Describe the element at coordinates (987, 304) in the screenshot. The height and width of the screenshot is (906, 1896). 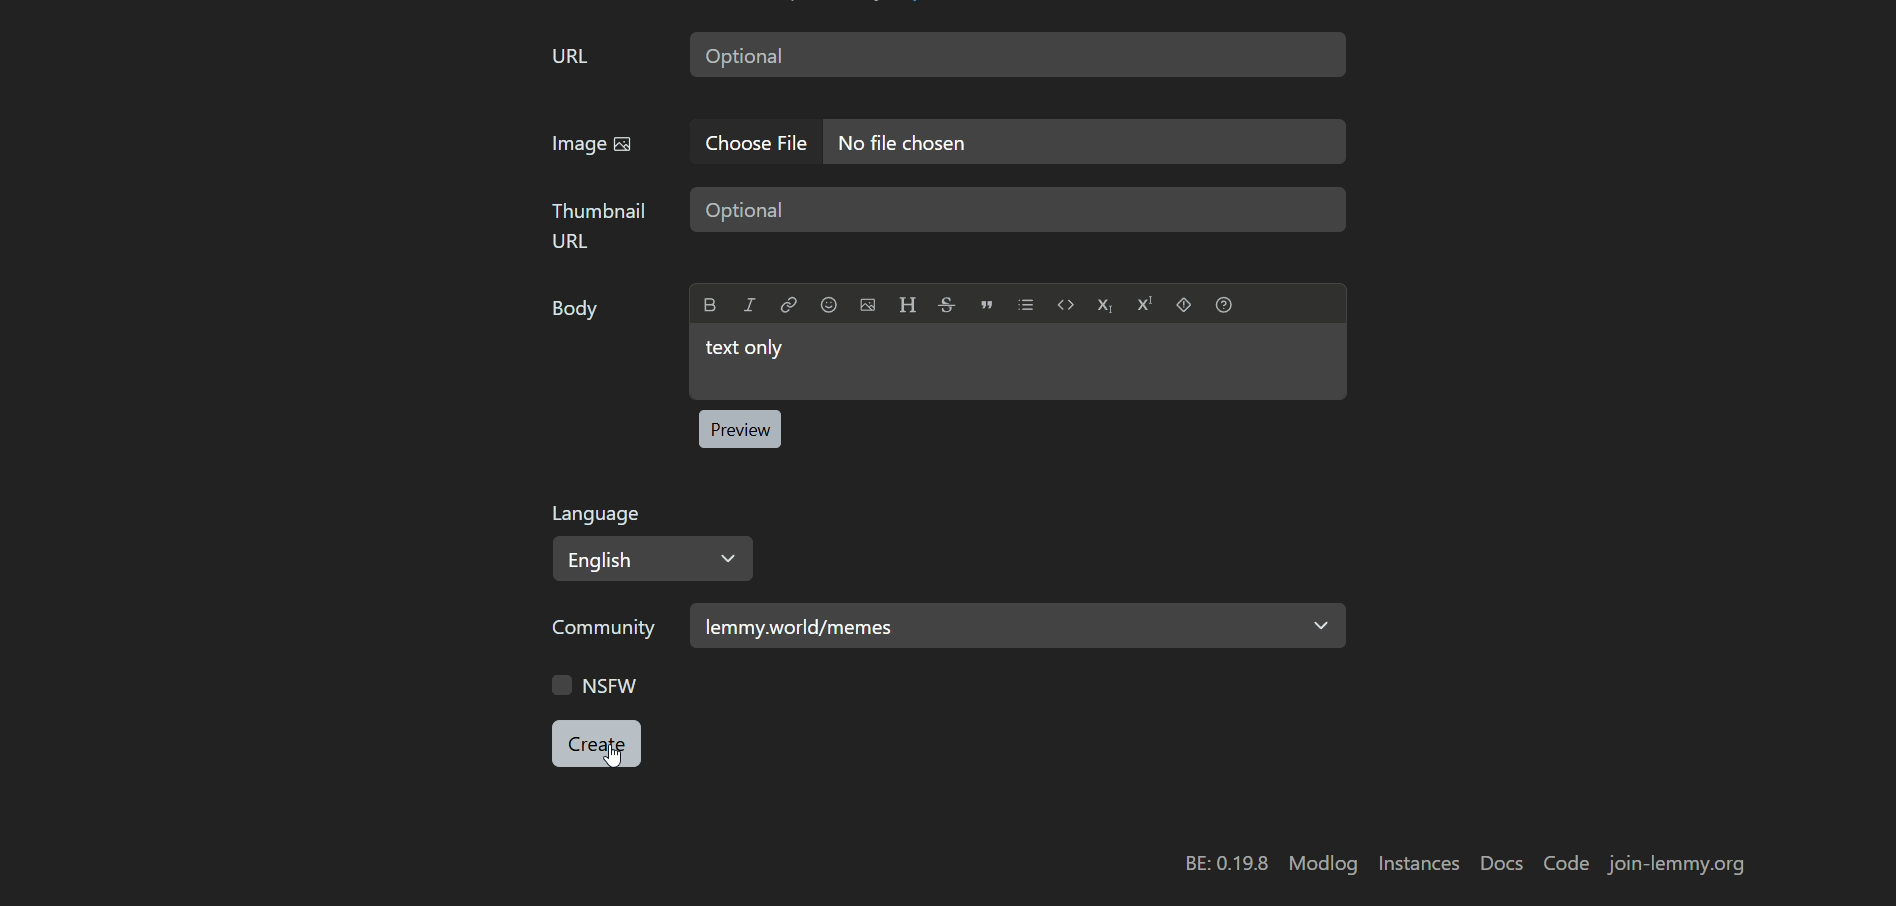
I see `Quote` at that location.